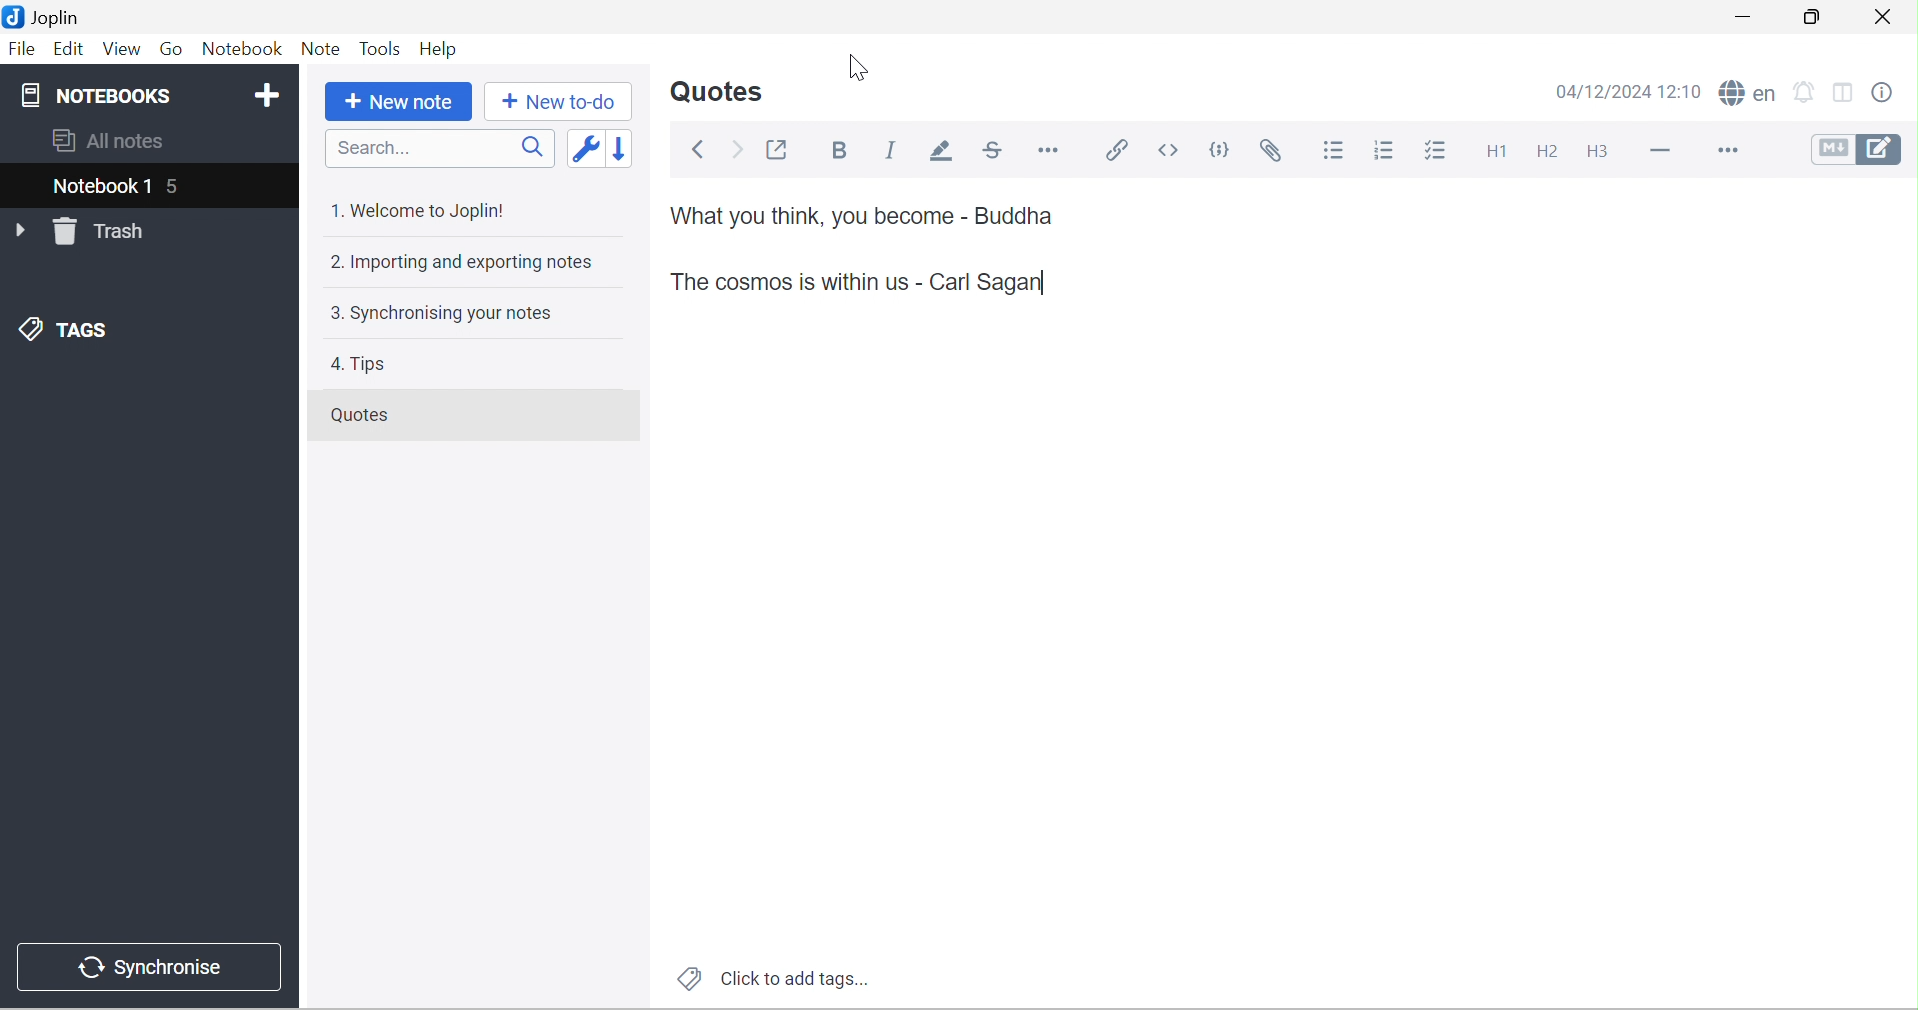 This screenshot has height=1010, width=1918. What do you see at coordinates (1817, 17) in the screenshot?
I see `Restore Down` at bounding box center [1817, 17].